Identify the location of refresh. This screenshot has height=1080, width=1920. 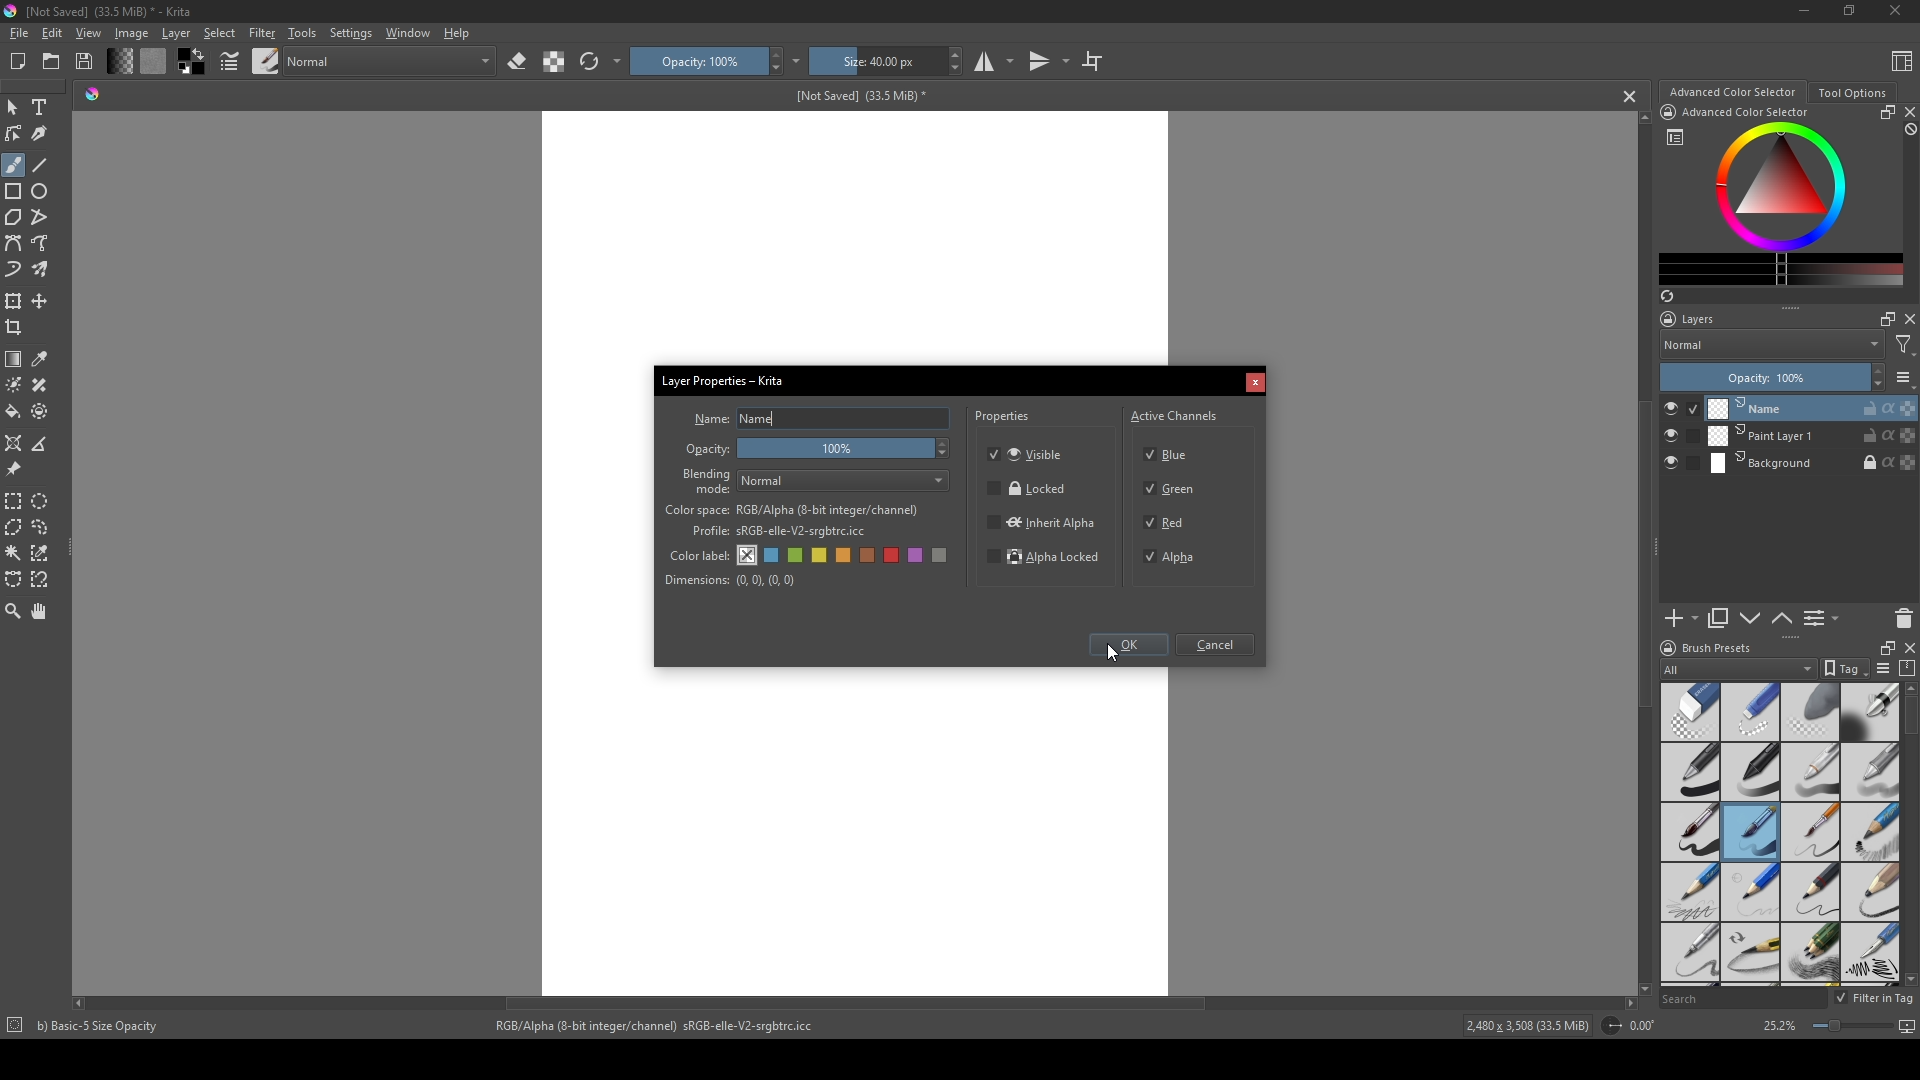
(589, 62).